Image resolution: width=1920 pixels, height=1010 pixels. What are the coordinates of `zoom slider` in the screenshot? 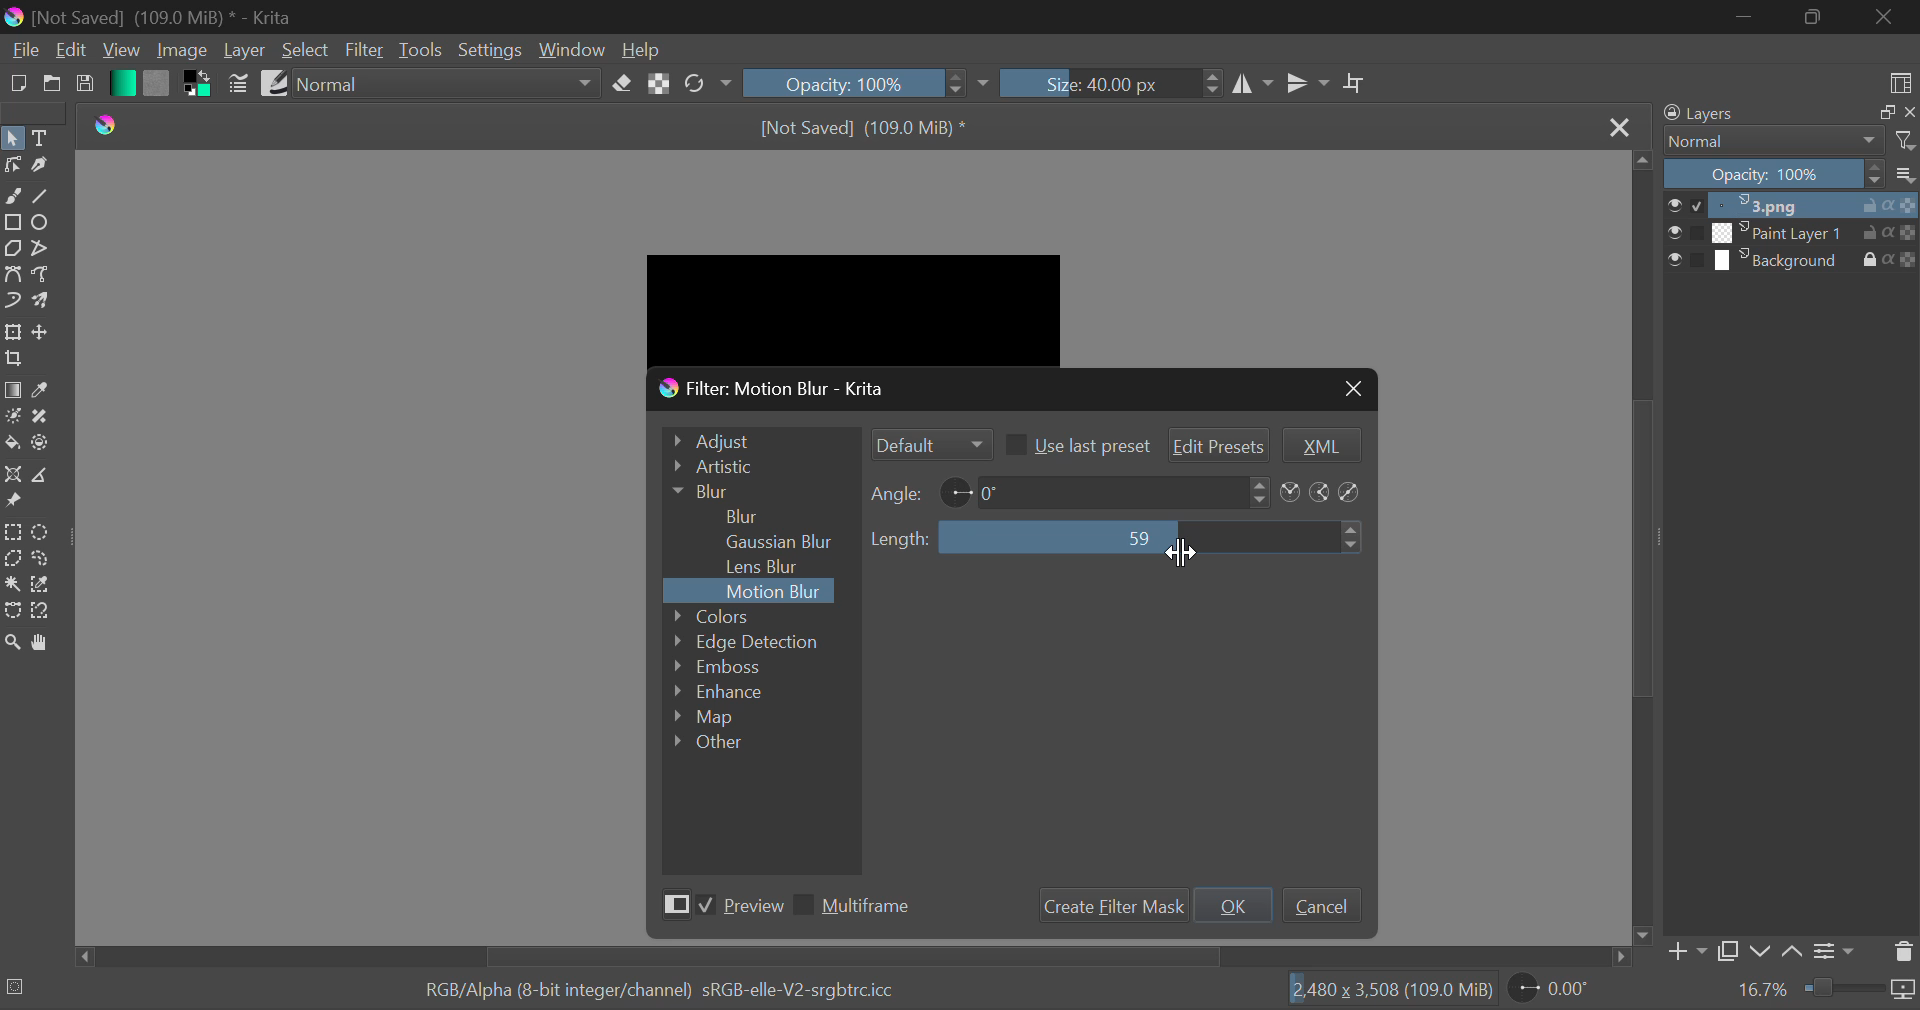 It's located at (1860, 990).